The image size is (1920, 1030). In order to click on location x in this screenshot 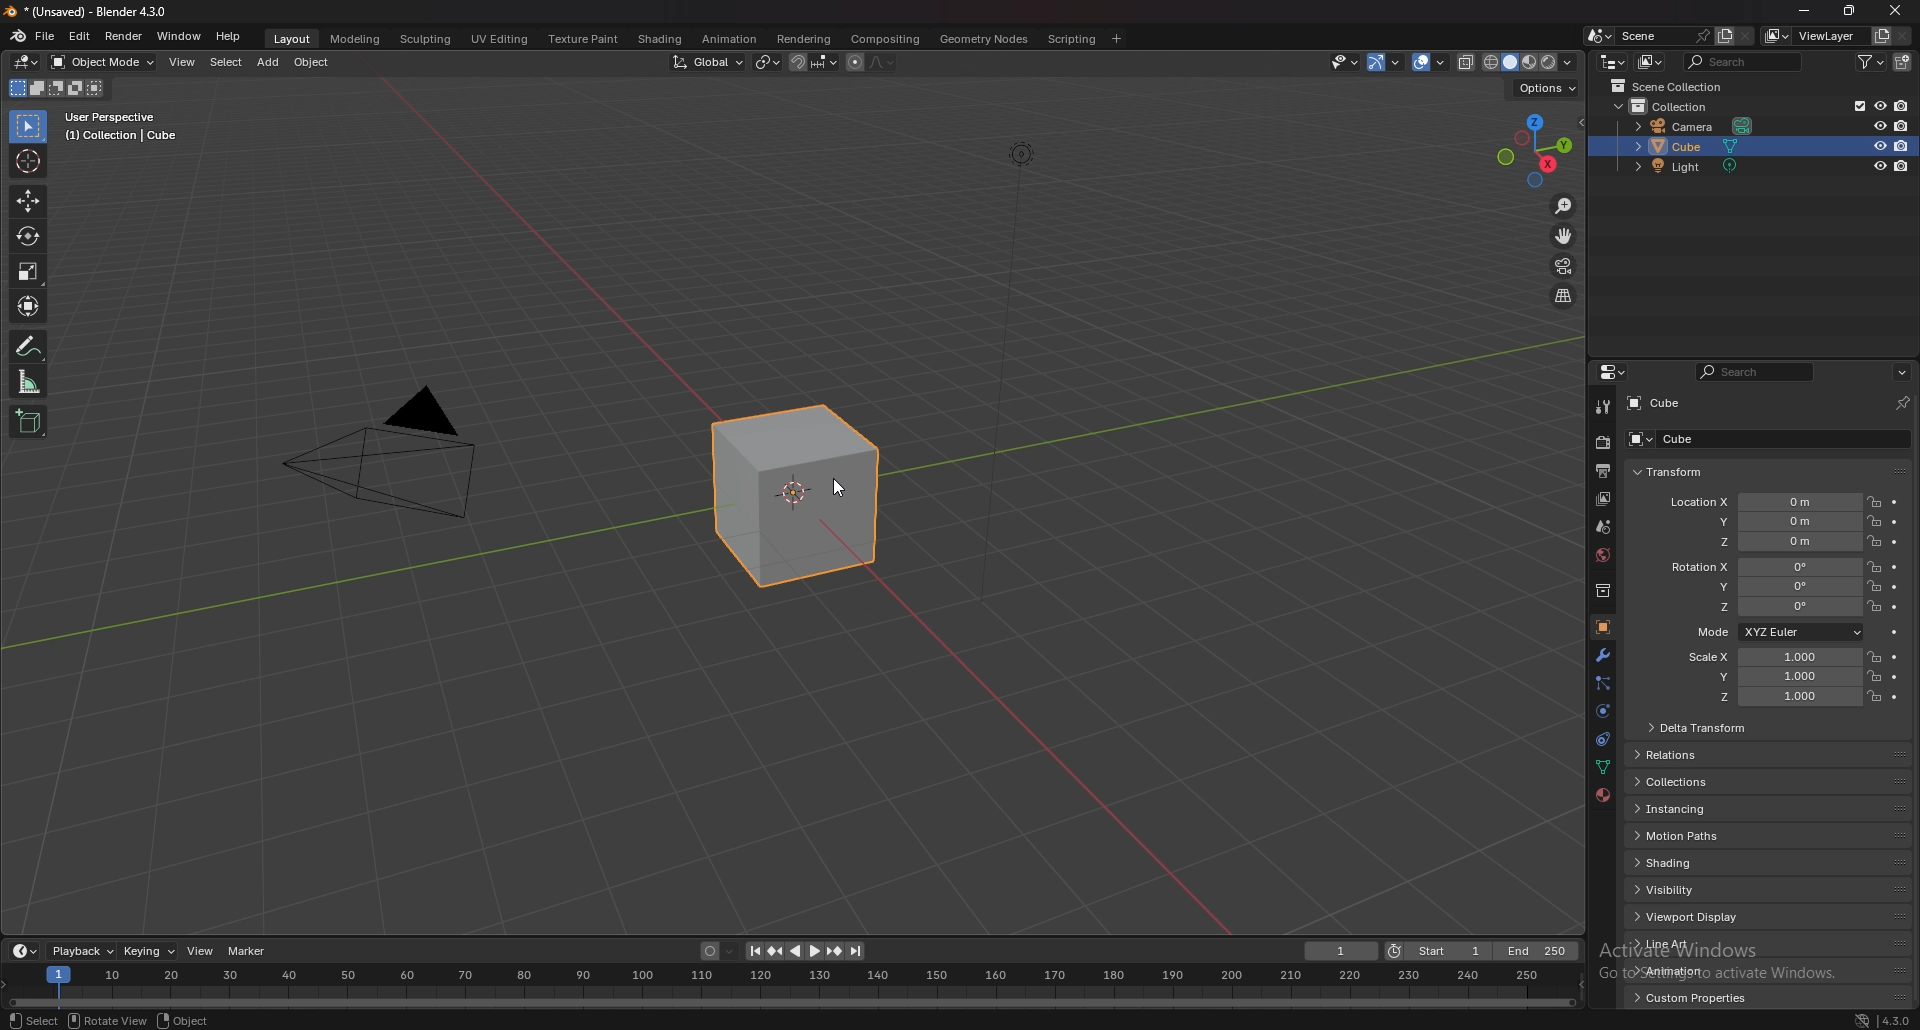, I will do `click(1763, 503)`.